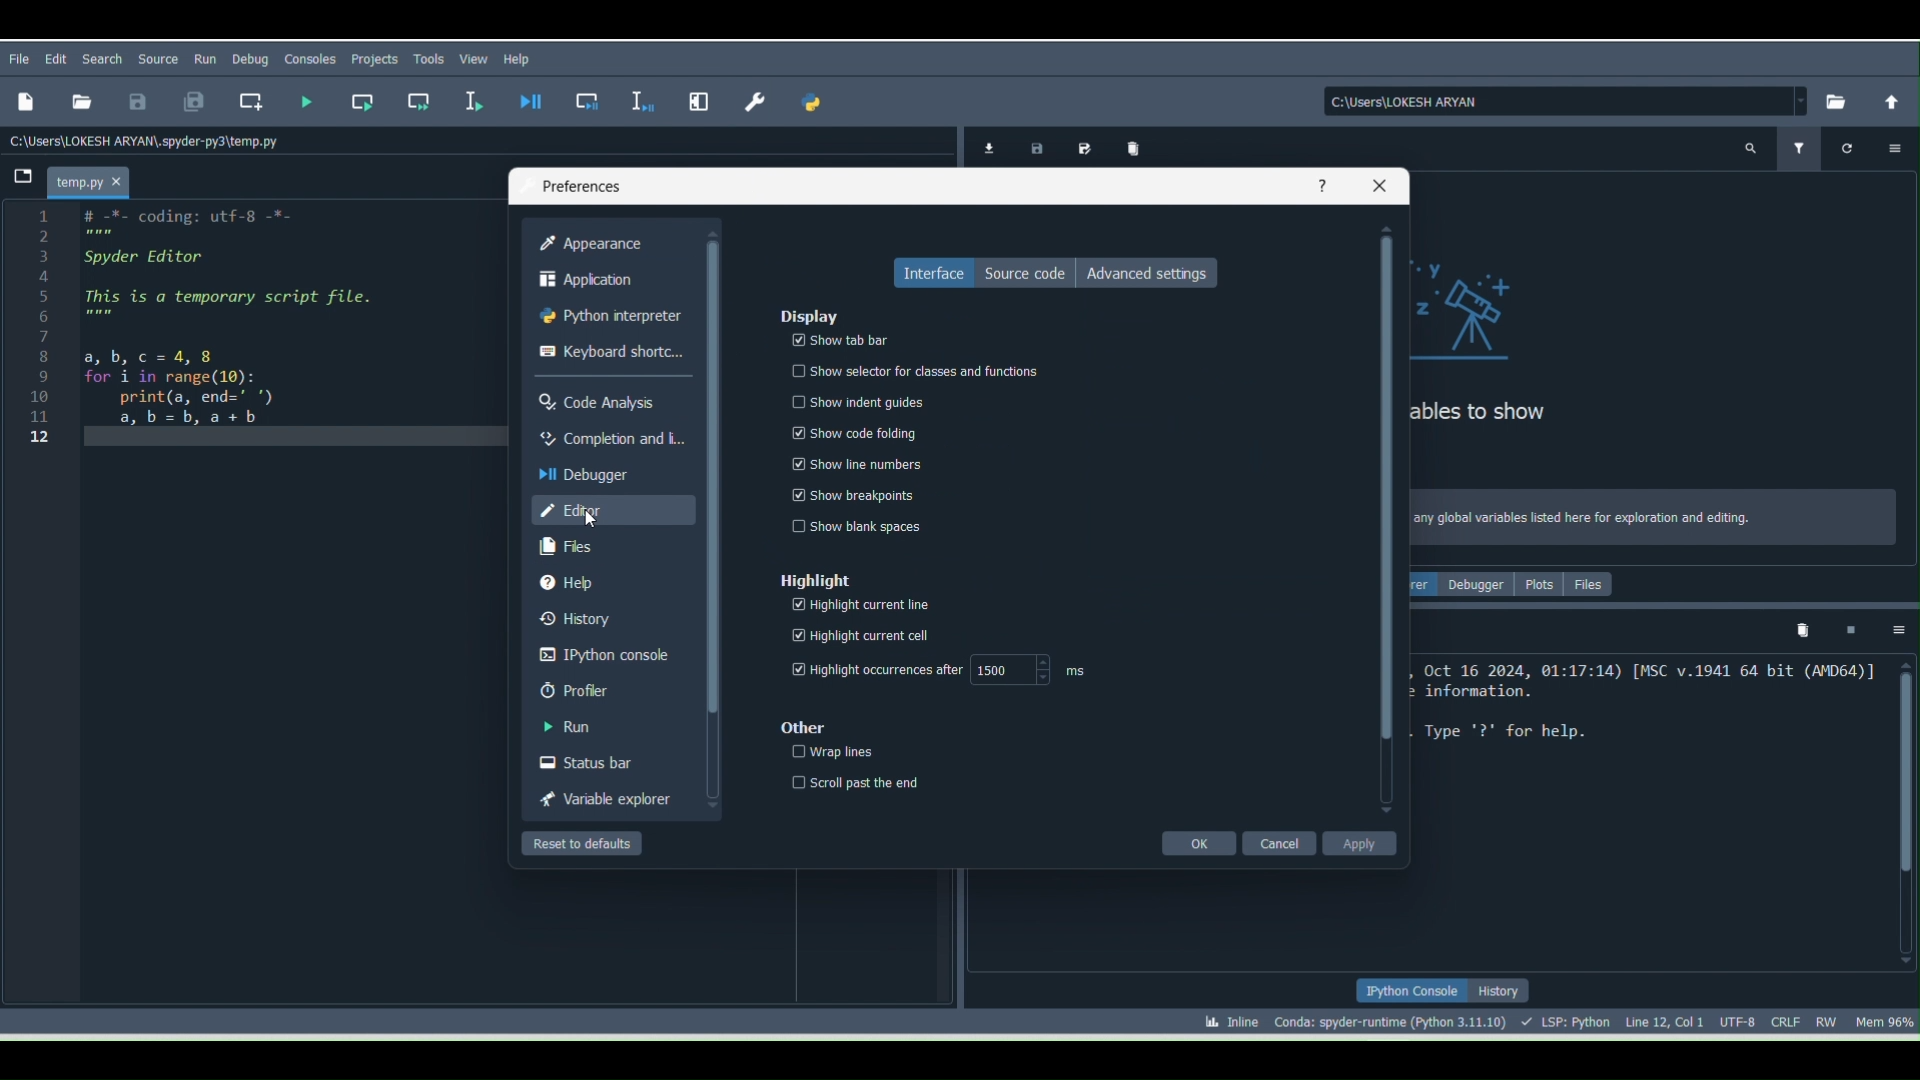  I want to click on Keyboard shortcuts, so click(612, 351).